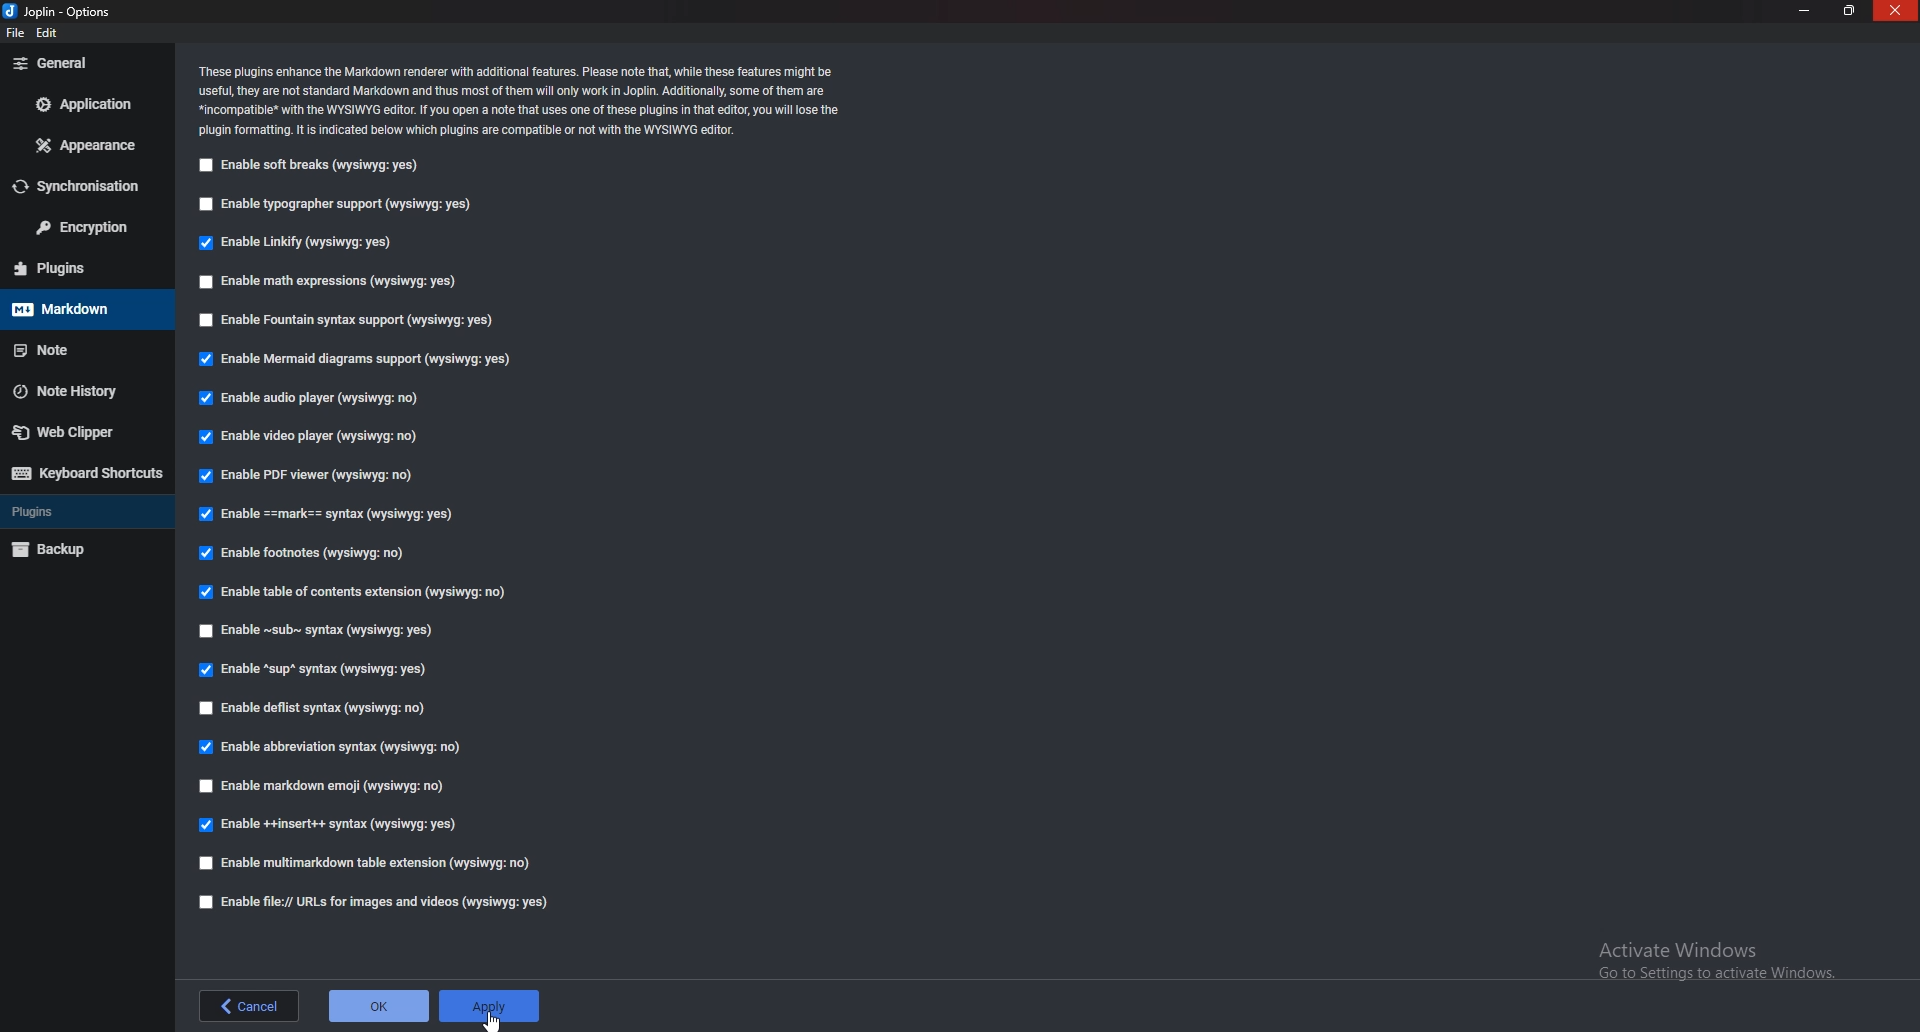 The height and width of the screenshot is (1032, 1920). Describe the element at coordinates (1807, 10) in the screenshot. I see `Minimize` at that location.